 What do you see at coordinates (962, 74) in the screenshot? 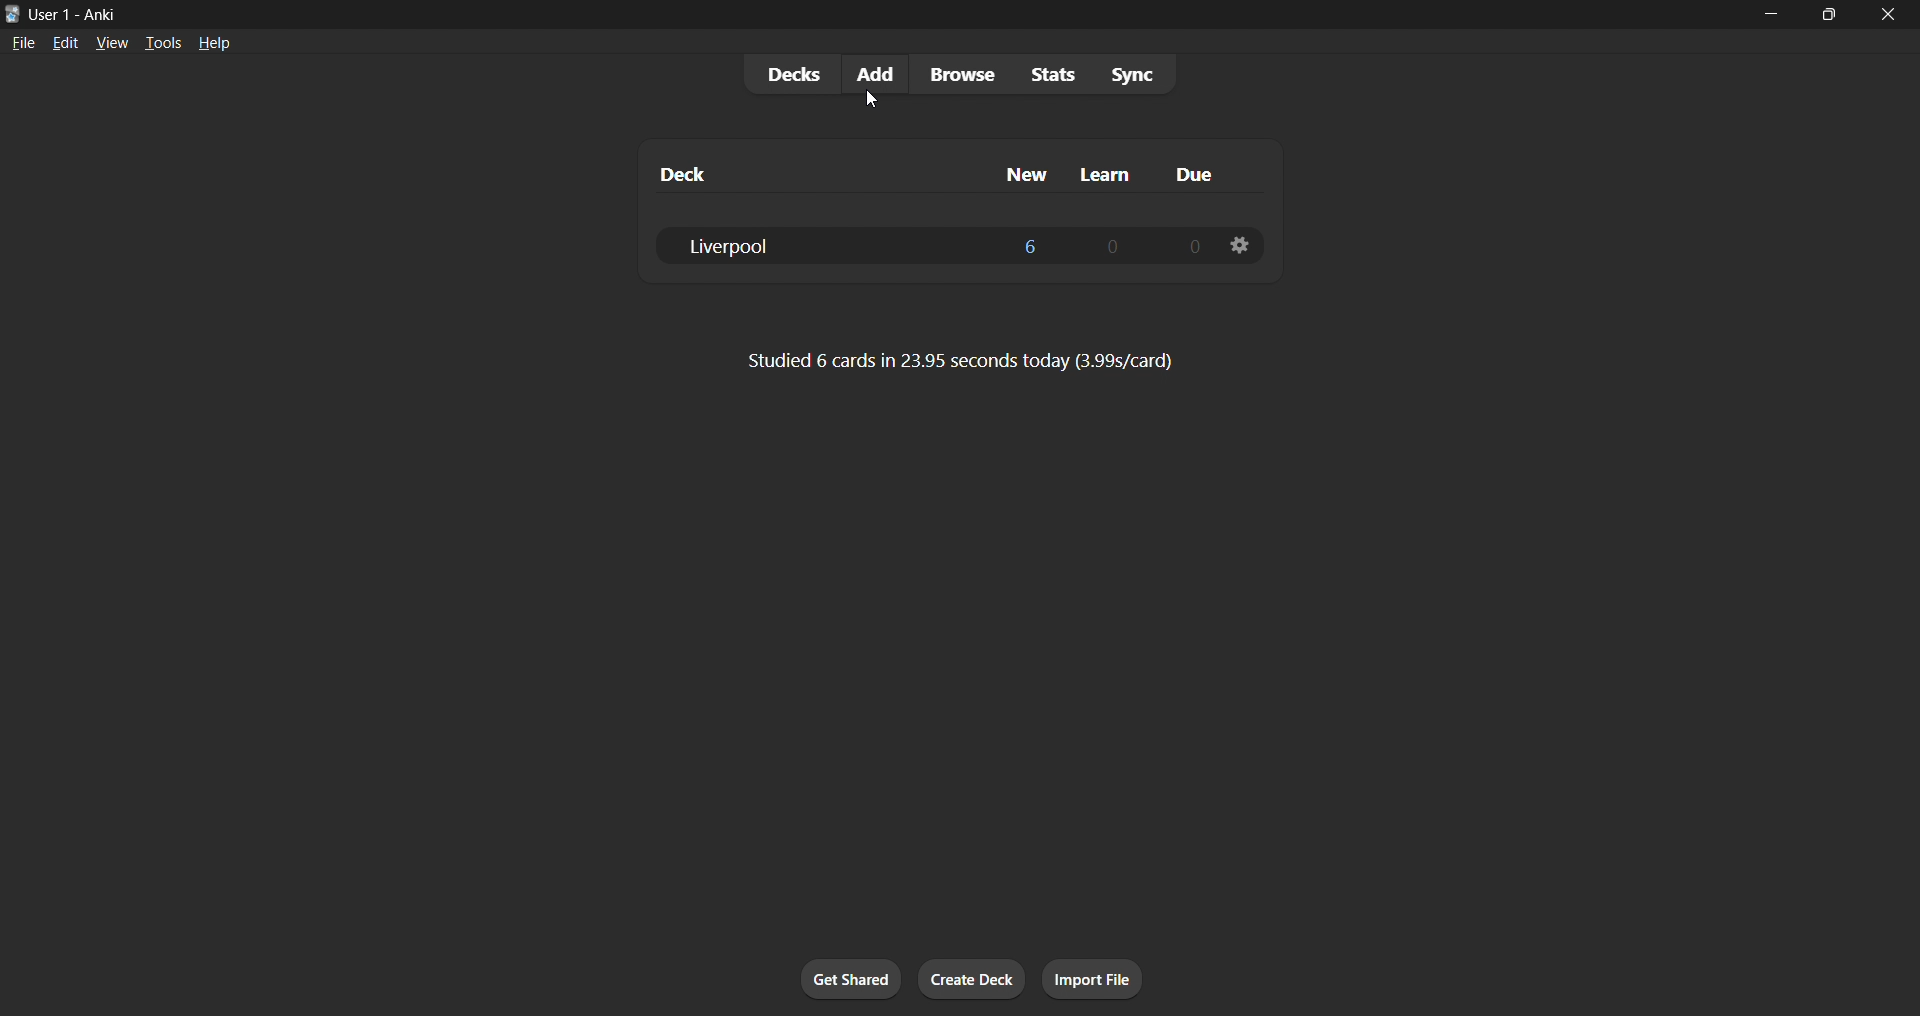
I see `browse` at bounding box center [962, 74].